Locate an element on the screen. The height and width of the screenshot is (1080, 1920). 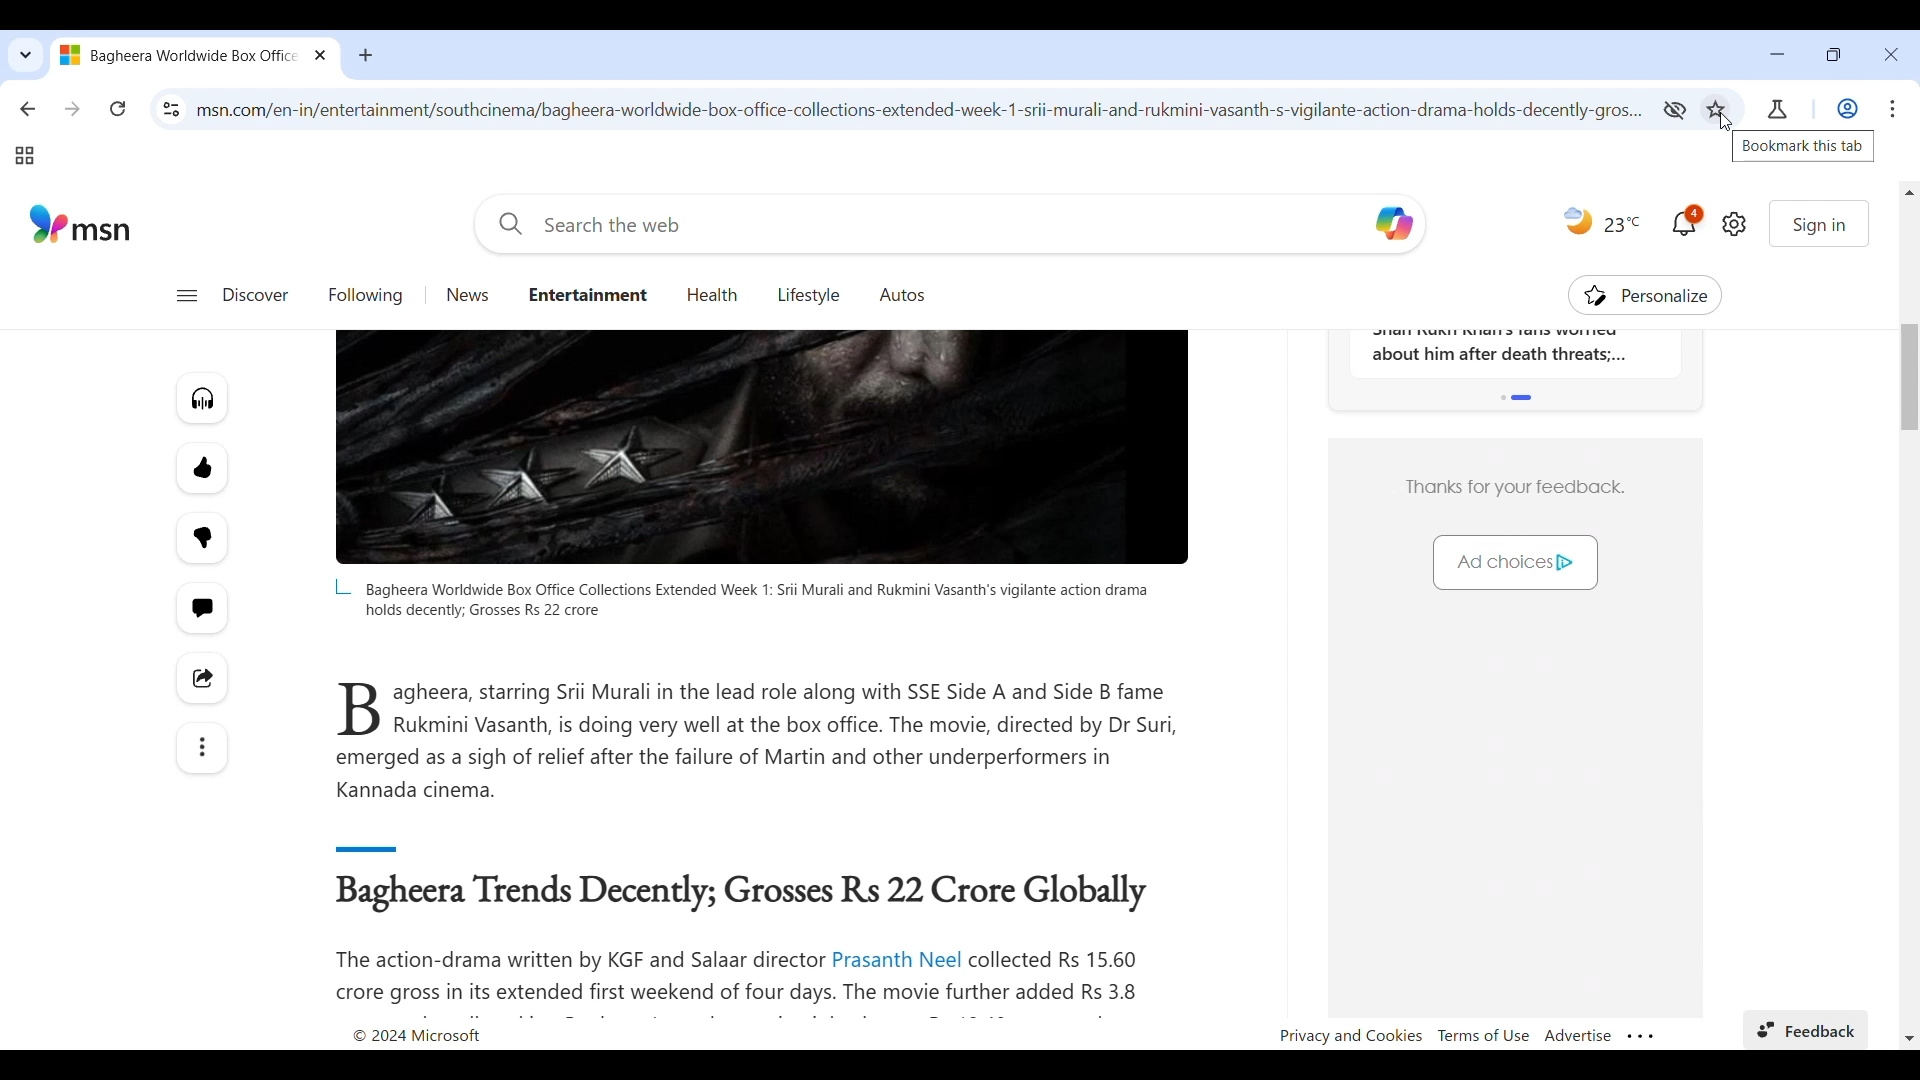
Privacy and cookies is located at coordinates (1350, 1037).